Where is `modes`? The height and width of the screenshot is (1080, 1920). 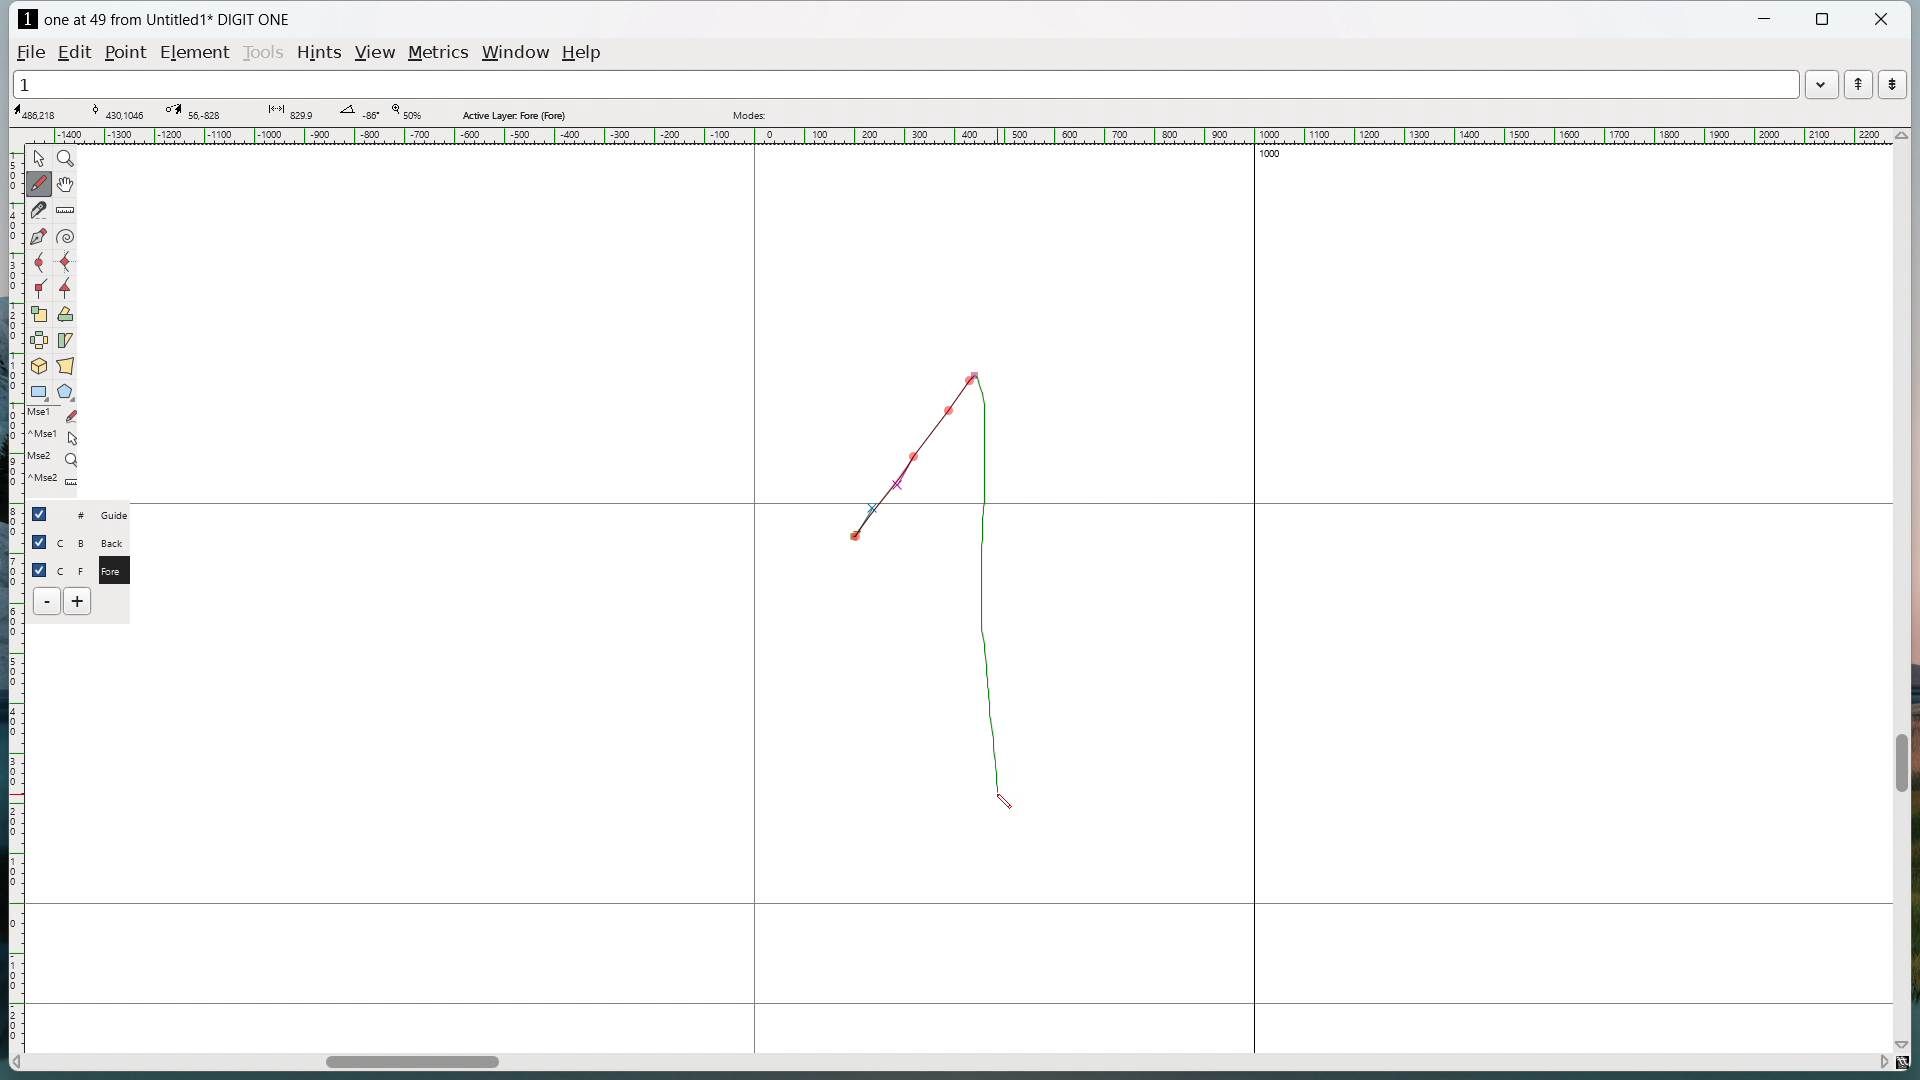
modes is located at coordinates (751, 115).